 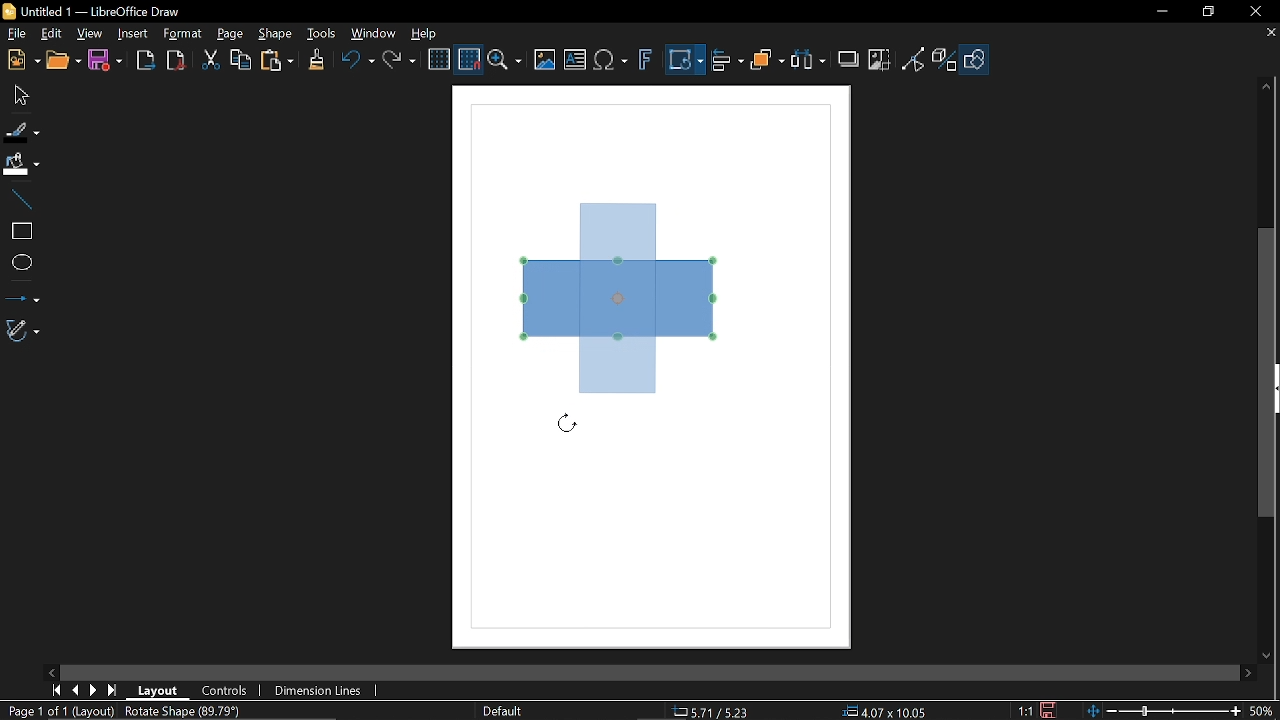 What do you see at coordinates (21, 296) in the screenshot?
I see `Lines and arrows` at bounding box center [21, 296].